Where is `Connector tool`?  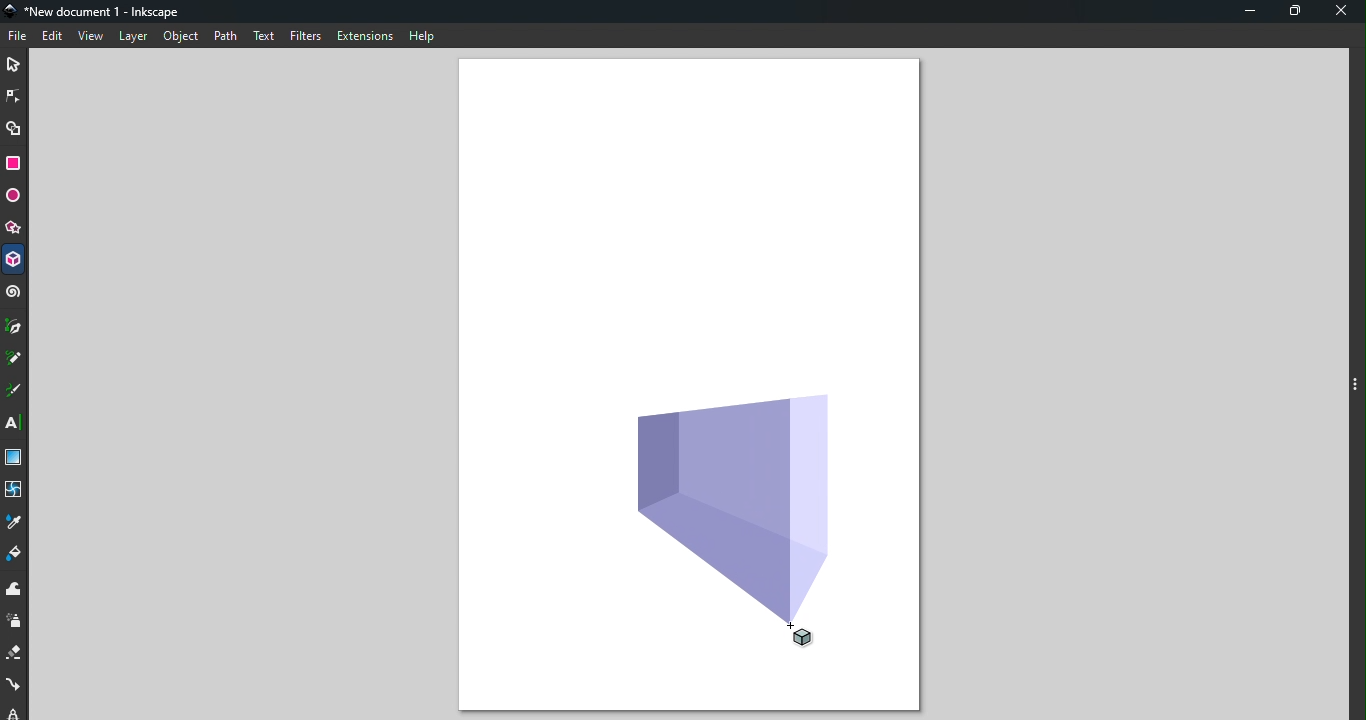 Connector tool is located at coordinates (15, 685).